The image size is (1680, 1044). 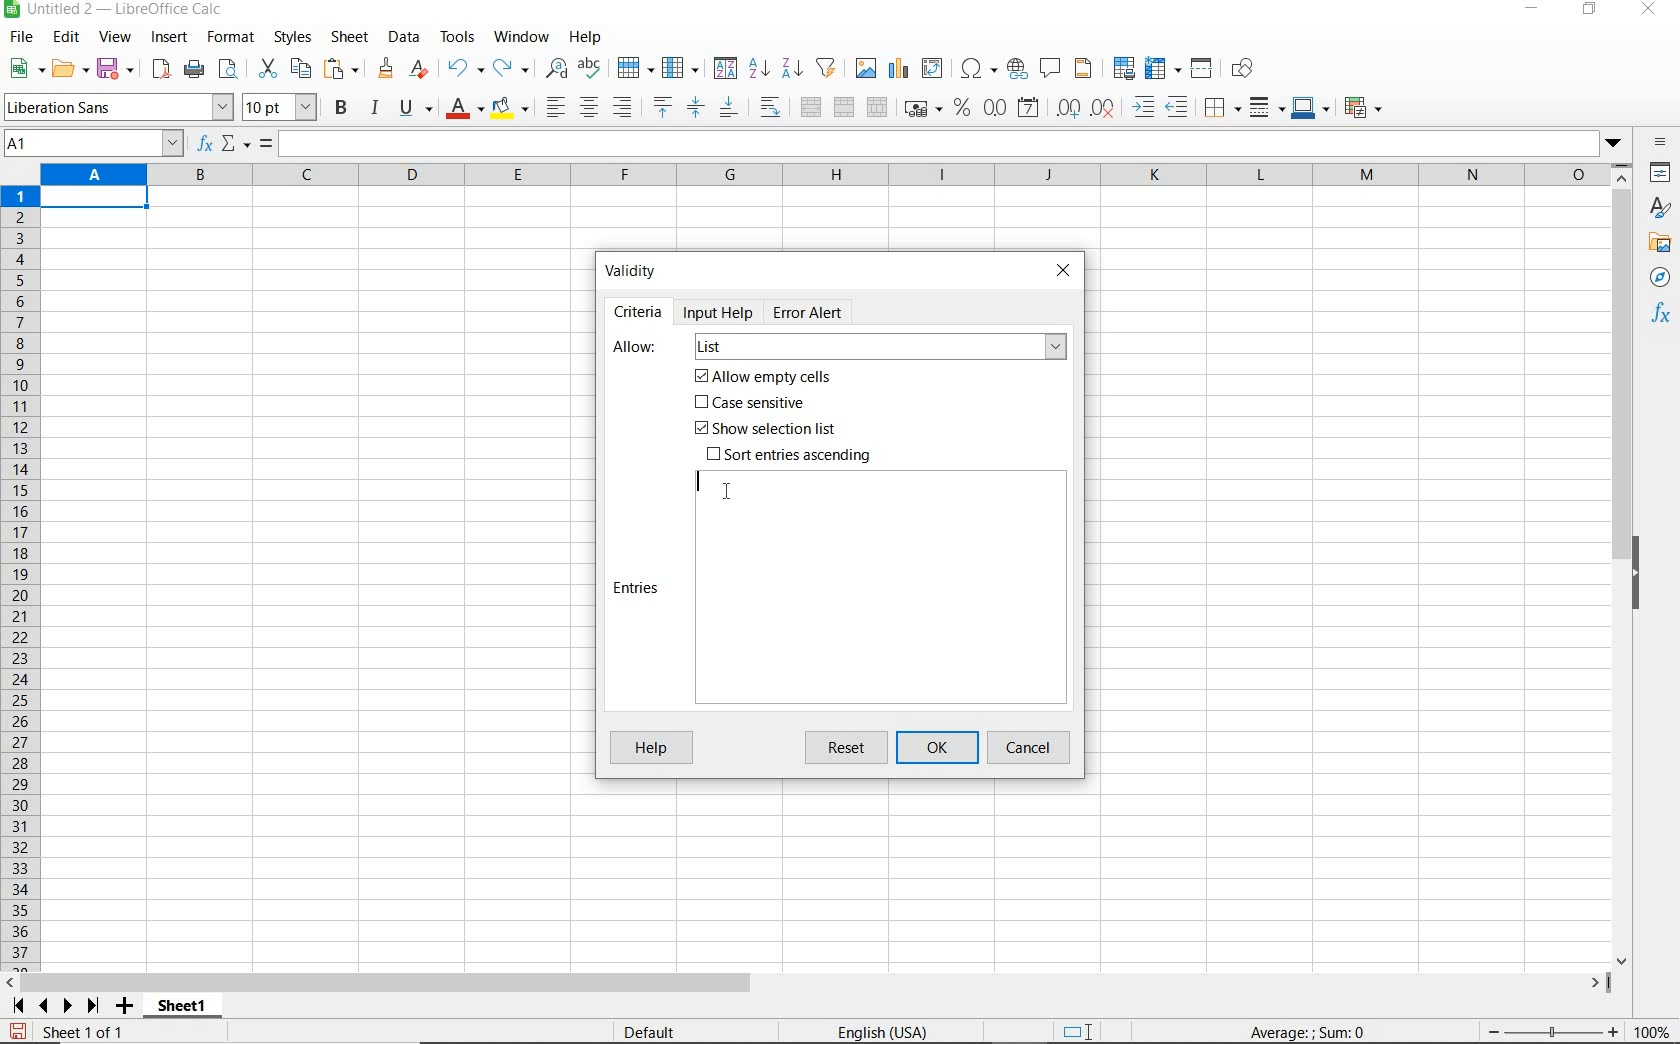 I want to click on center vertically, so click(x=695, y=108).